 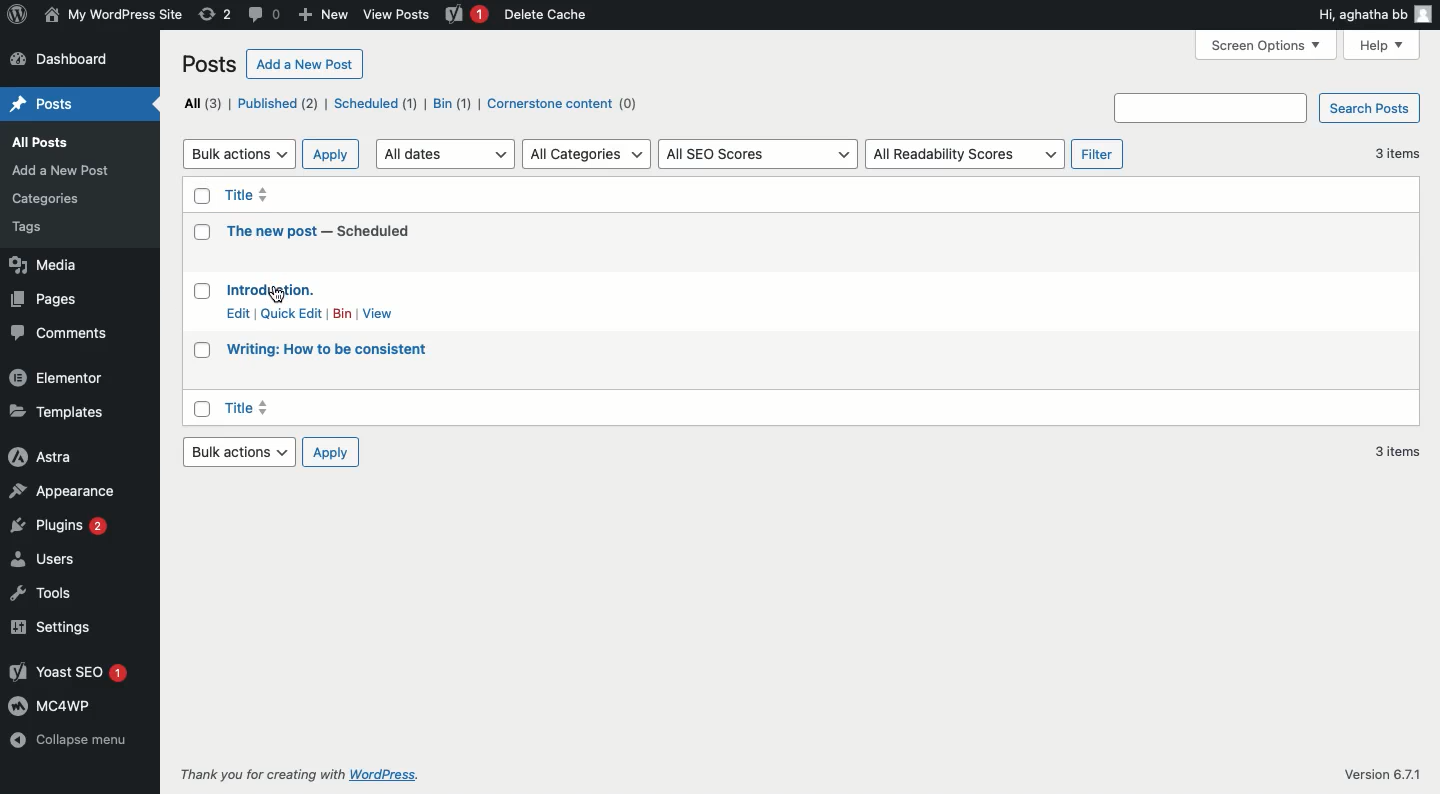 What do you see at coordinates (253, 196) in the screenshot?
I see `Title` at bounding box center [253, 196].